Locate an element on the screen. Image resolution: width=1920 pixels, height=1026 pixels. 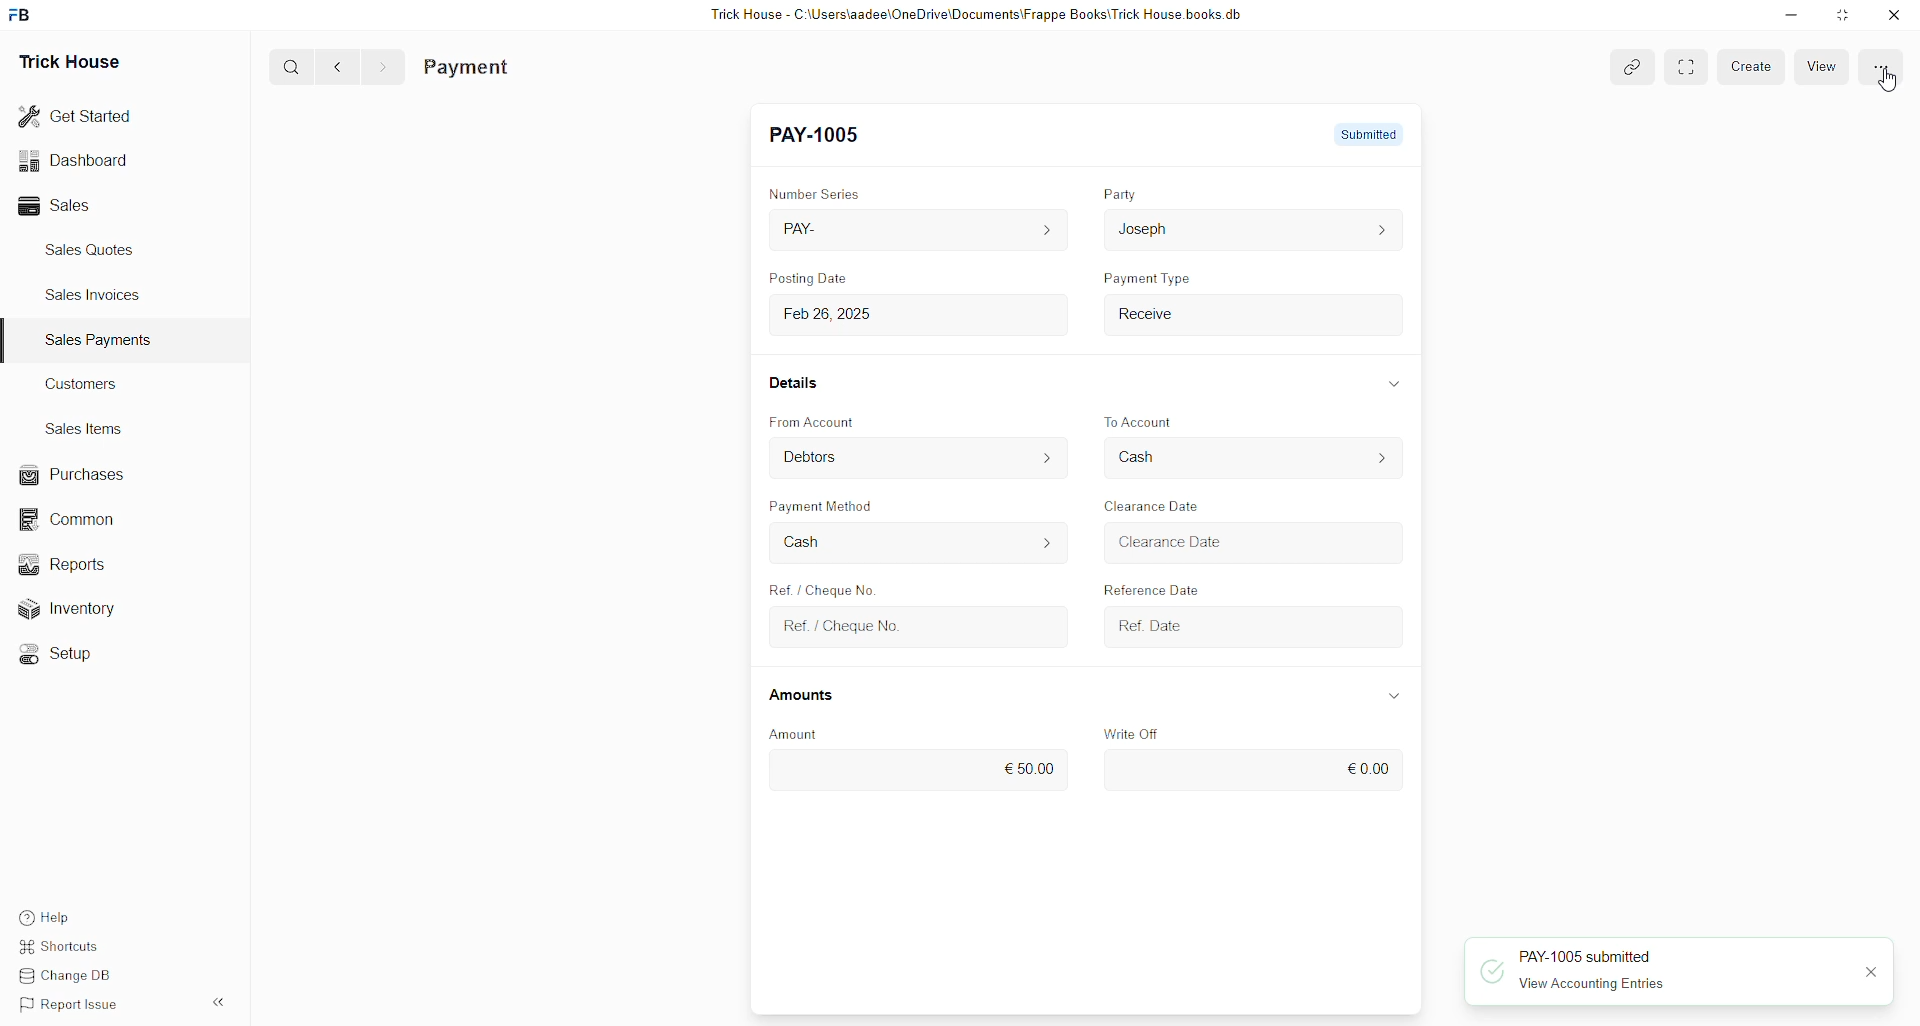
Trick House - C:\Users\aadee\OneDrive\Documents\Frappe Books\Trick House books db is located at coordinates (978, 15).